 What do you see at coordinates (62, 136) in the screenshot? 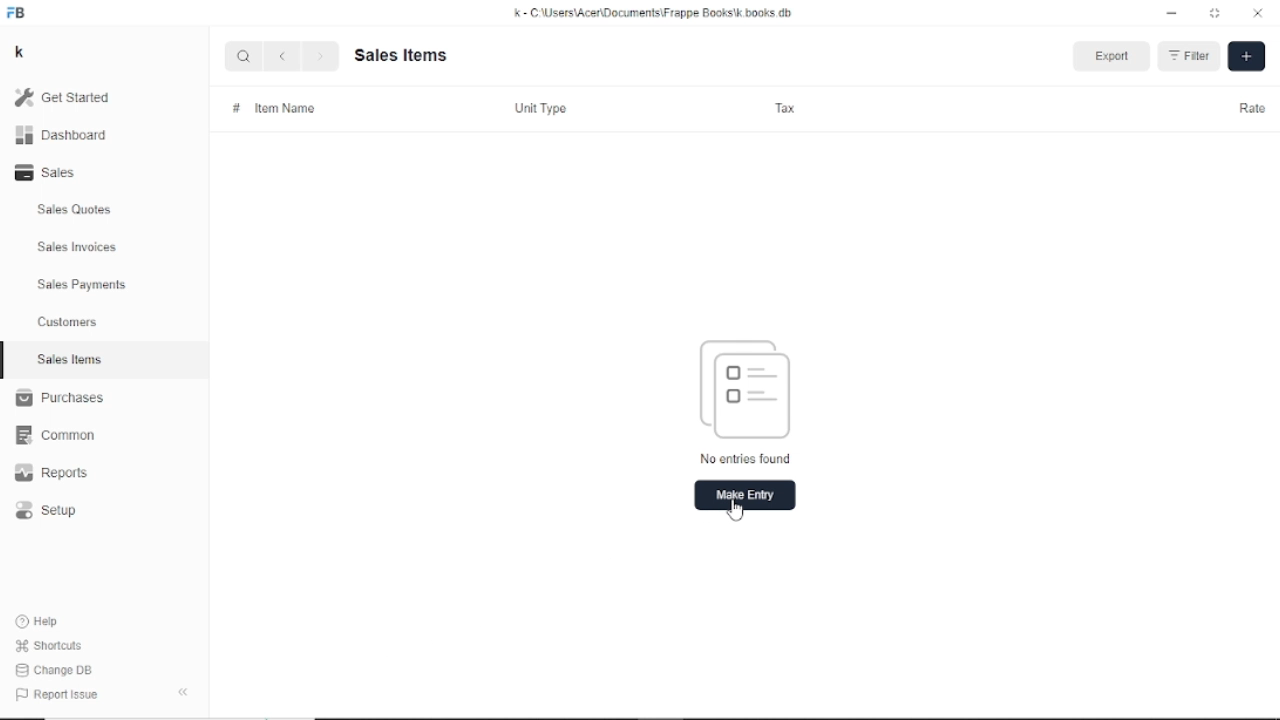
I see `Dashboard` at bounding box center [62, 136].